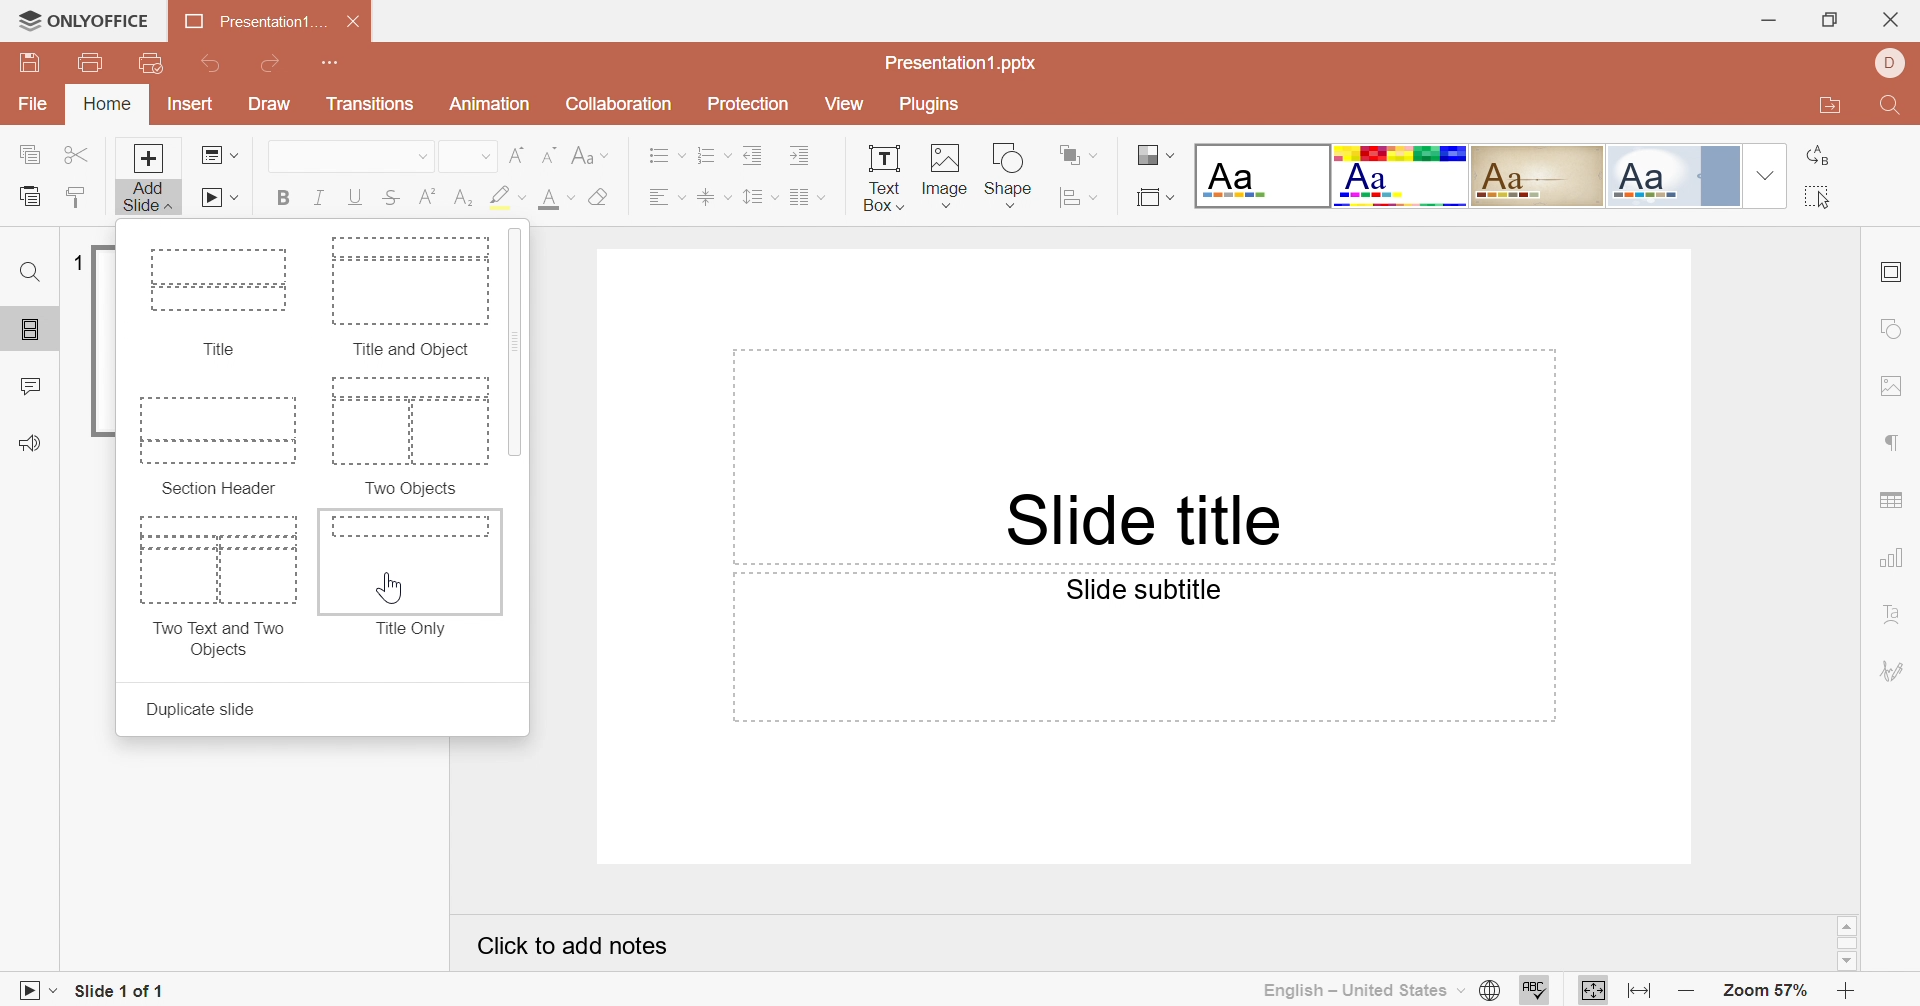  Describe the element at coordinates (1006, 174) in the screenshot. I see `Shape` at that location.